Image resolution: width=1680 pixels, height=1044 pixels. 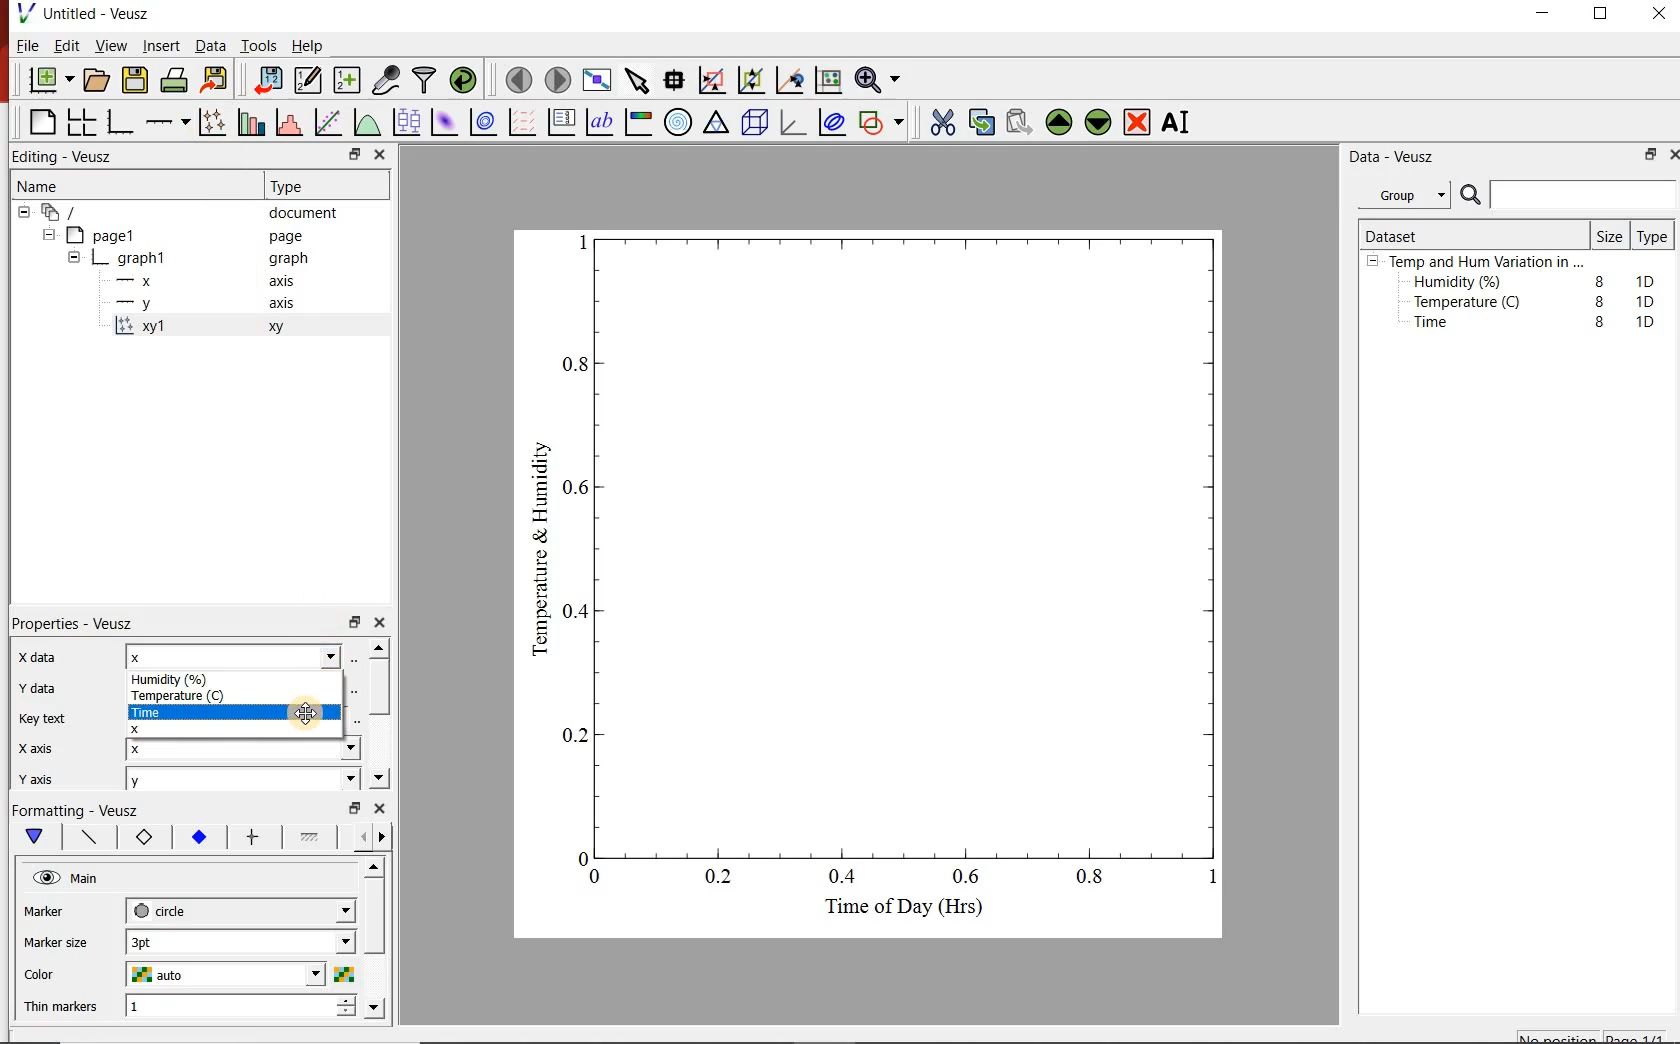 What do you see at coordinates (299, 943) in the screenshot?
I see `Marker size dropdown` at bounding box center [299, 943].